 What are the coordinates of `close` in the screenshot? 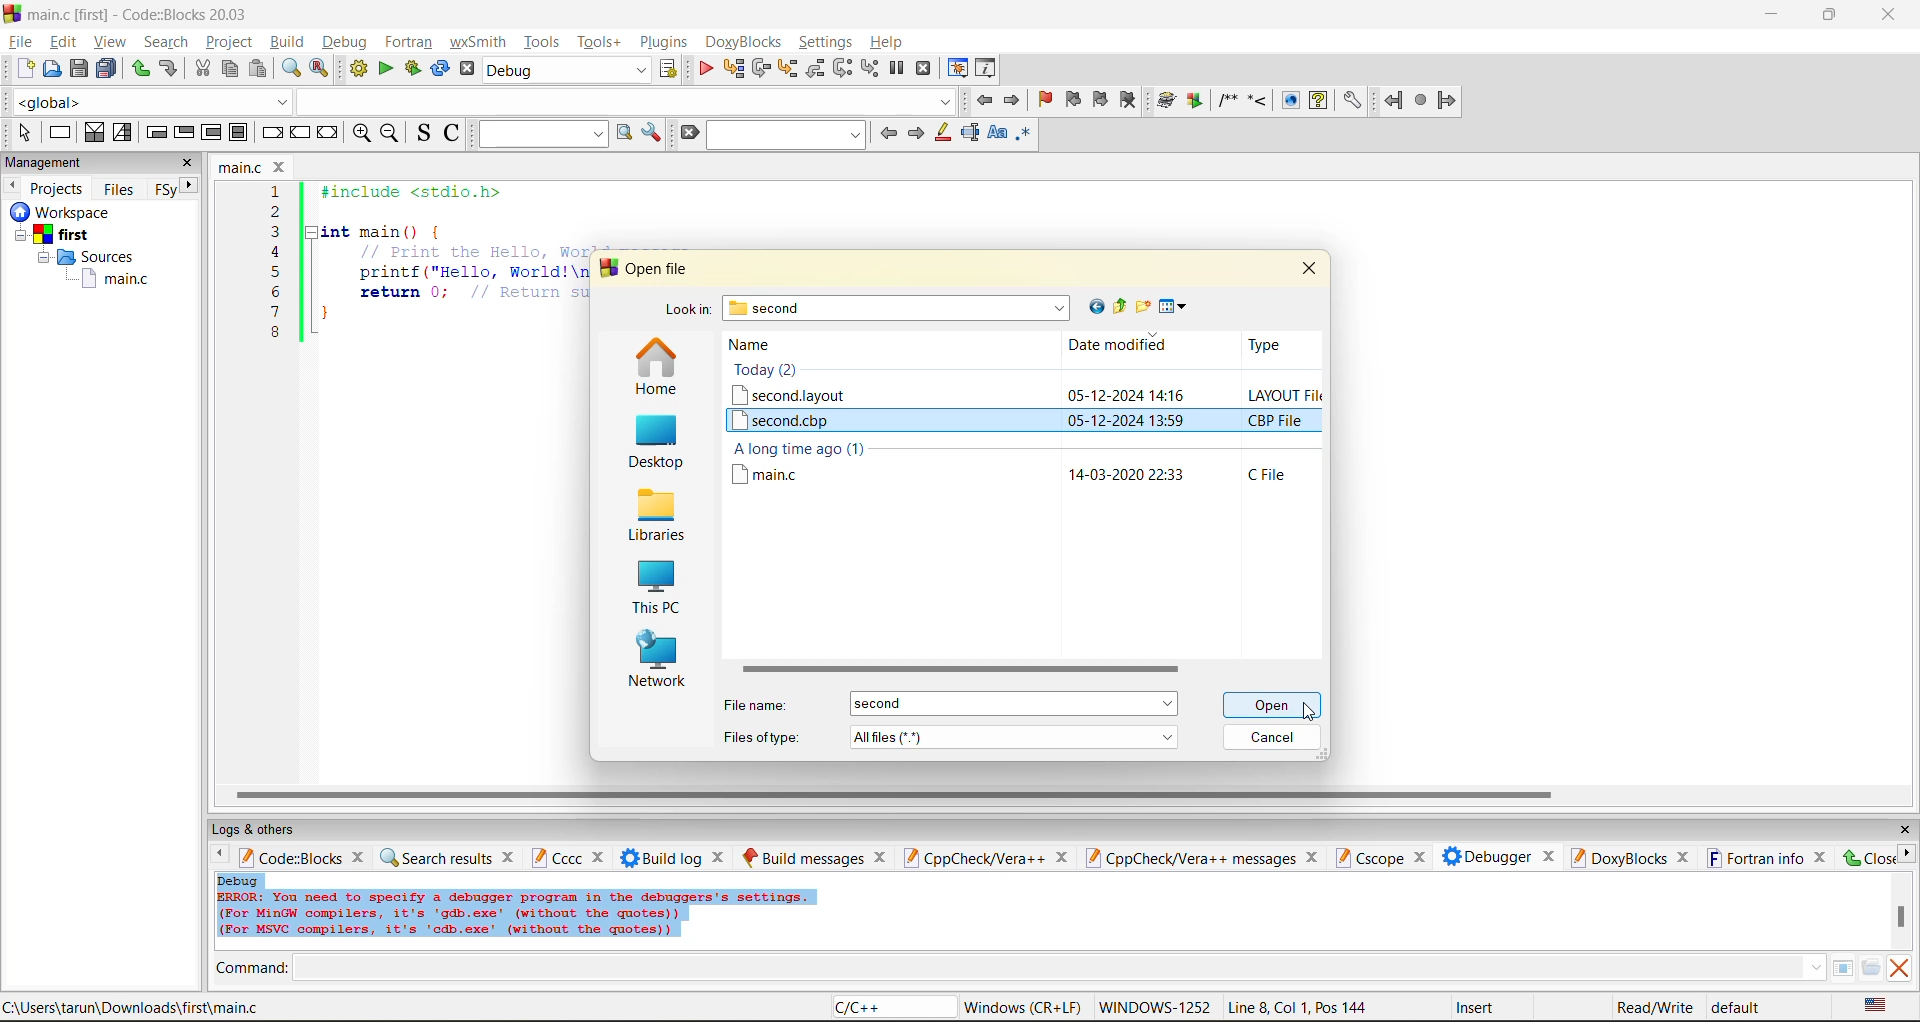 It's located at (361, 856).